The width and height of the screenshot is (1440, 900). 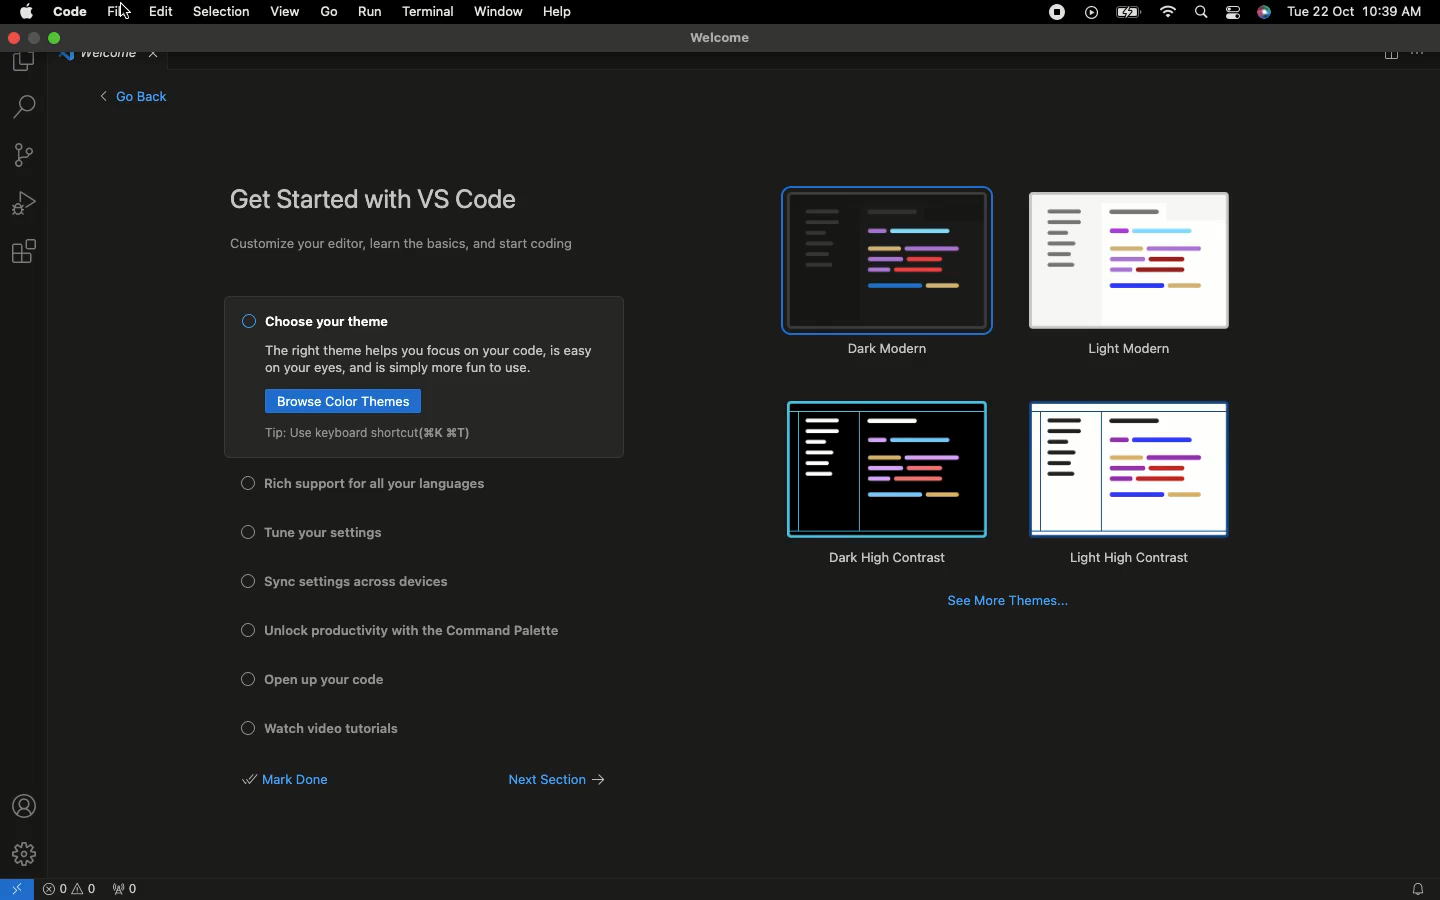 What do you see at coordinates (337, 680) in the screenshot?
I see `Open up your code` at bounding box center [337, 680].